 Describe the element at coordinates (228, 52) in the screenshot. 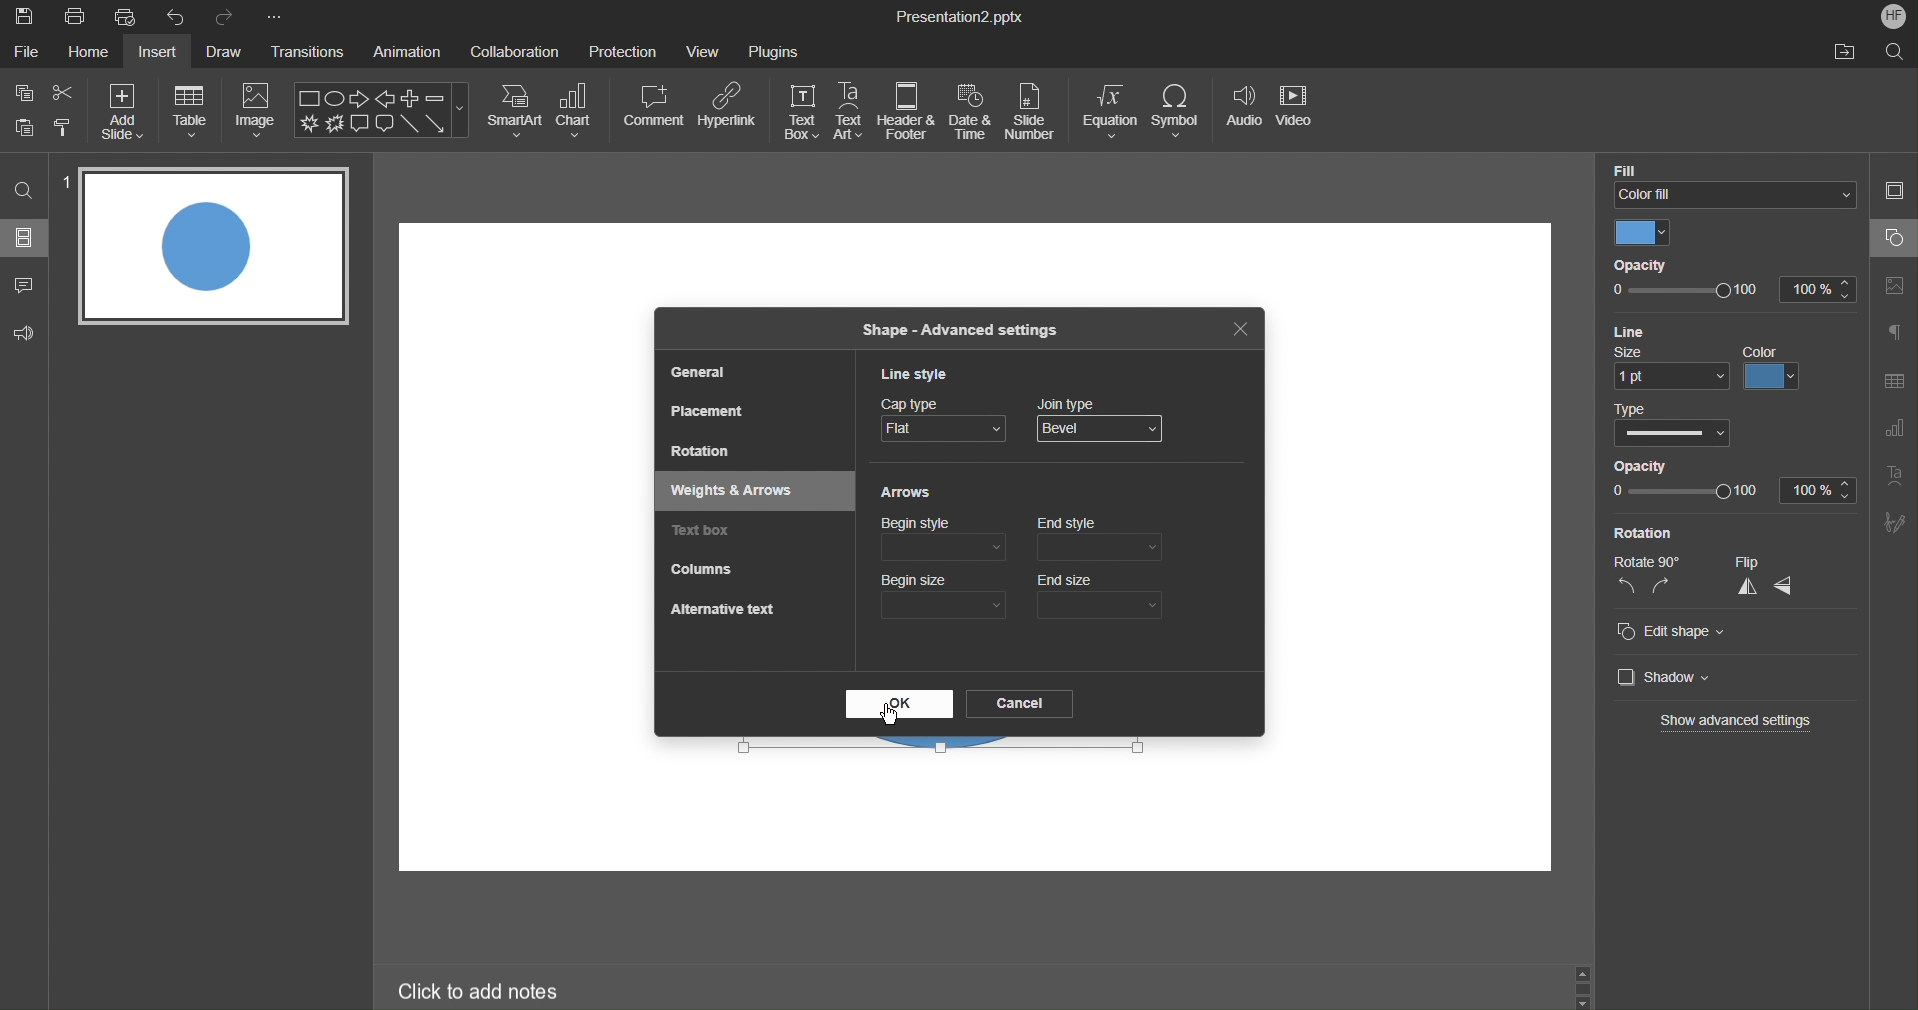

I see `Draw` at that location.